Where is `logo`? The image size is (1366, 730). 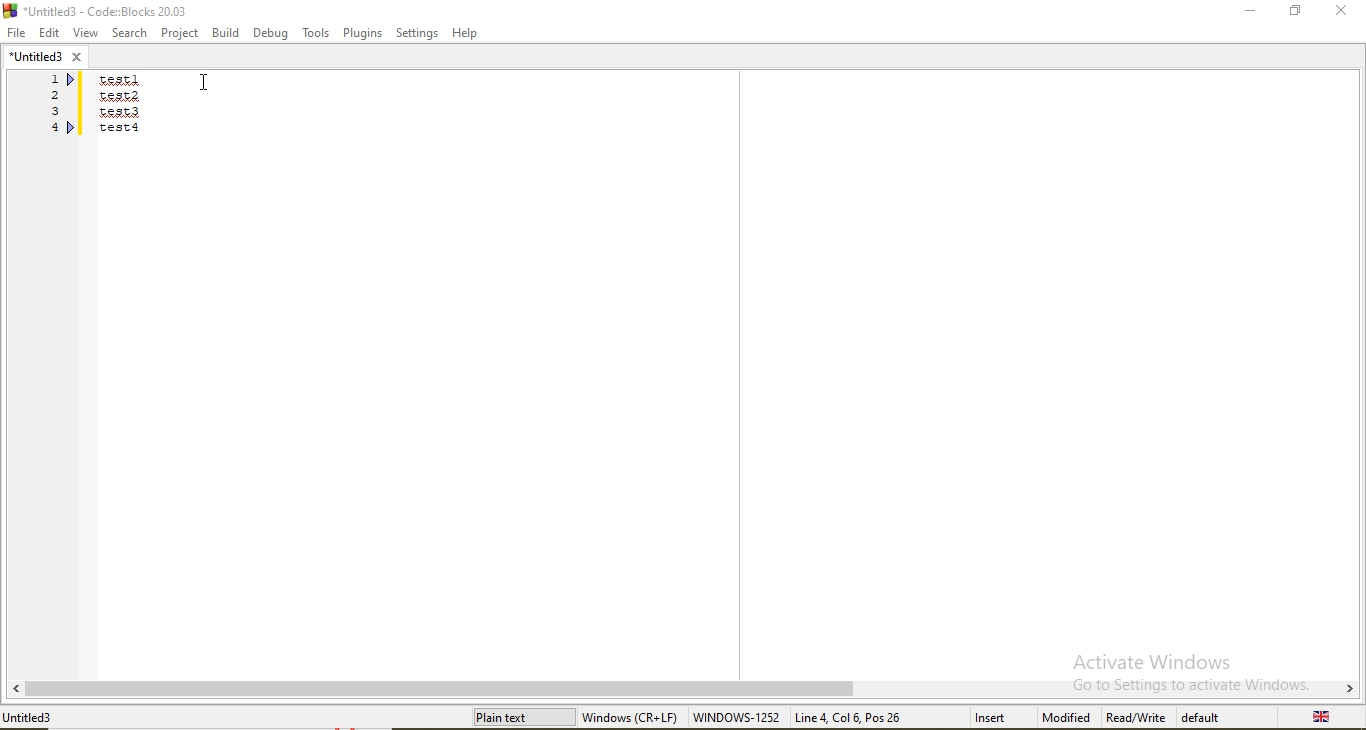 logo is located at coordinates (102, 9).